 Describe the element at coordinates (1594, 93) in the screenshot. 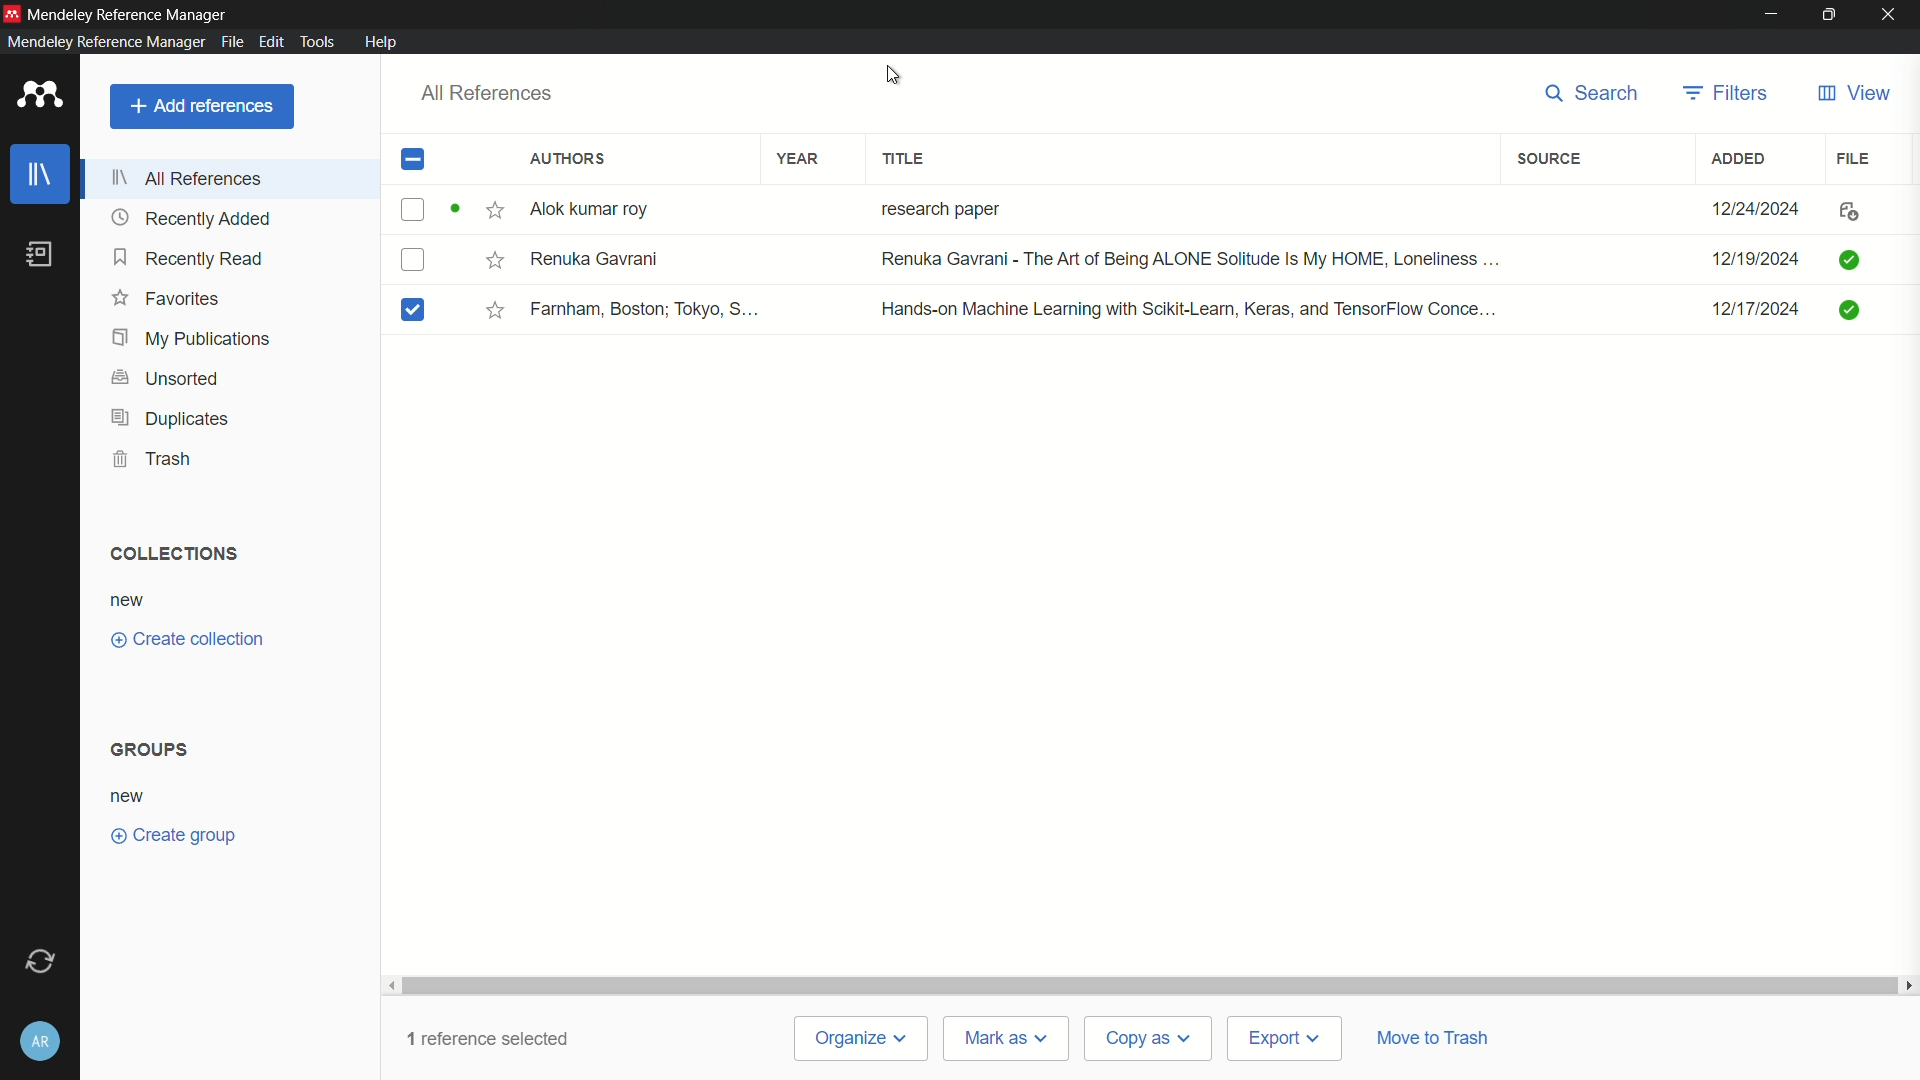

I see `search` at that location.